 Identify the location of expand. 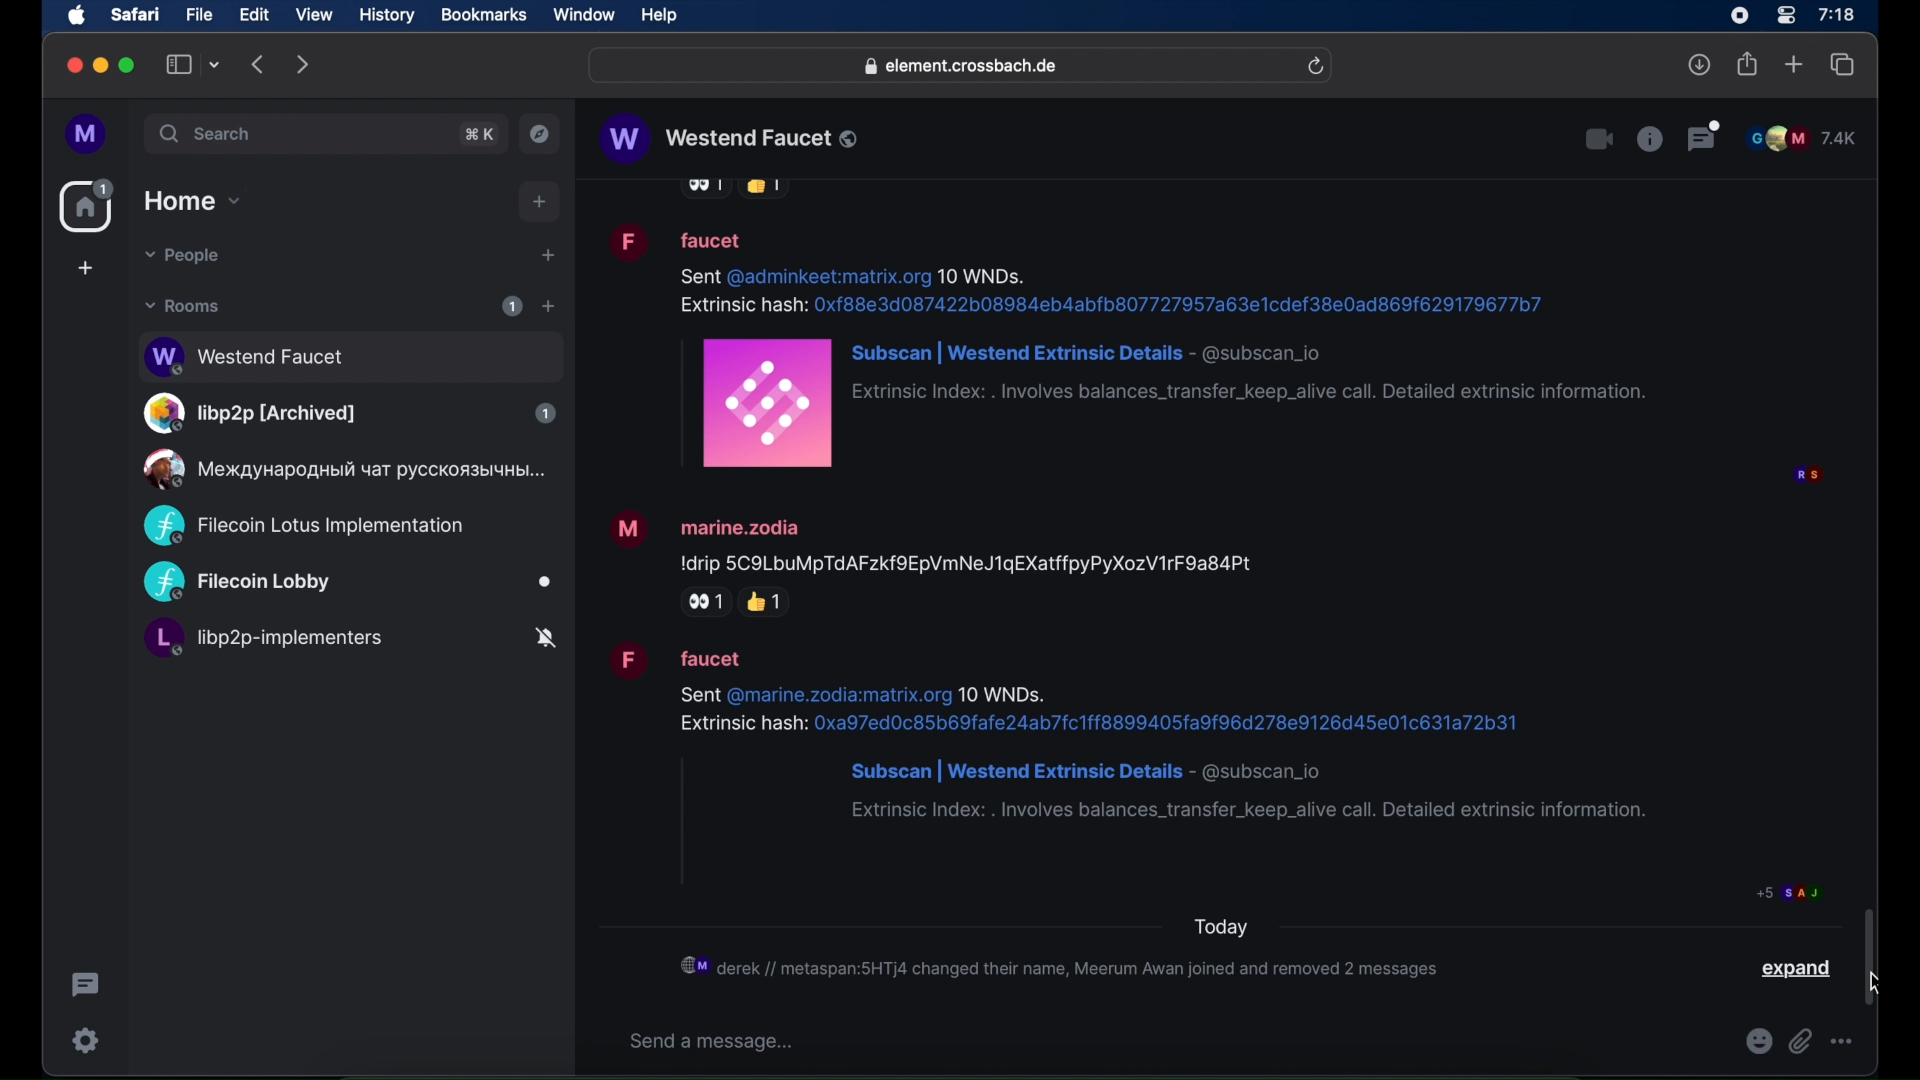
(1799, 969).